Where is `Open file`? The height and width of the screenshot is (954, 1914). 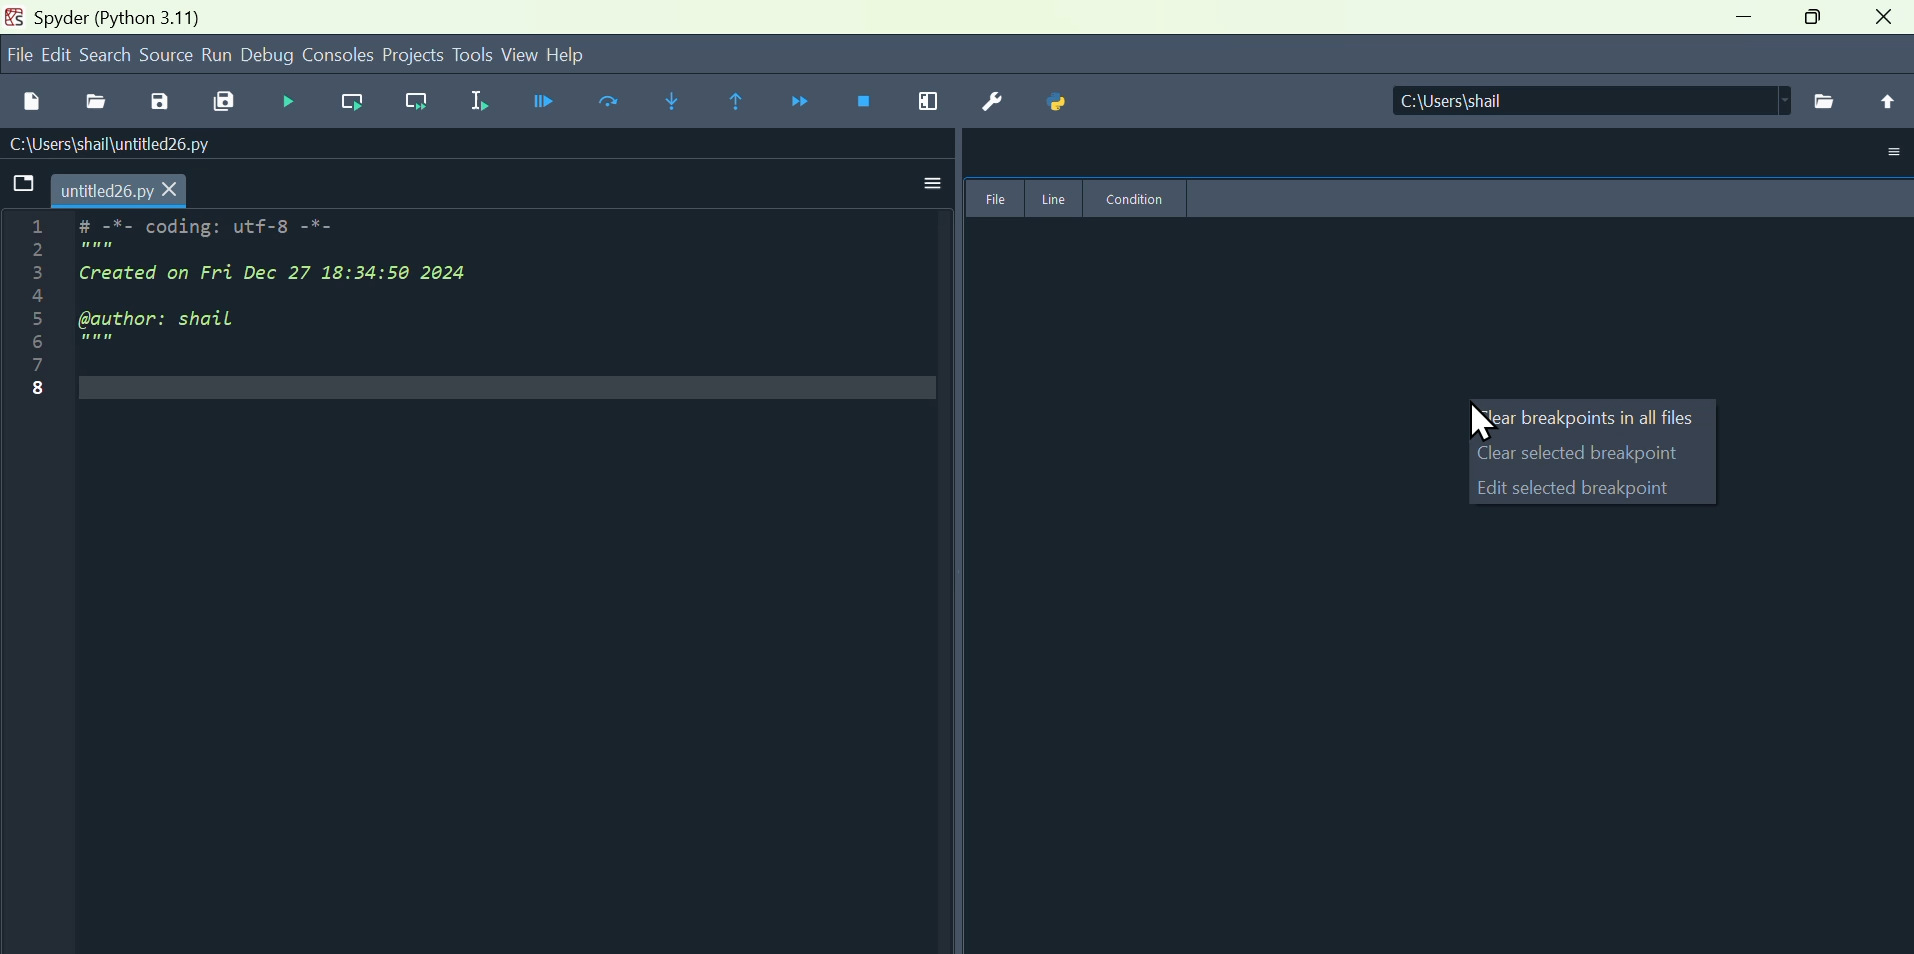 Open file is located at coordinates (102, 104).